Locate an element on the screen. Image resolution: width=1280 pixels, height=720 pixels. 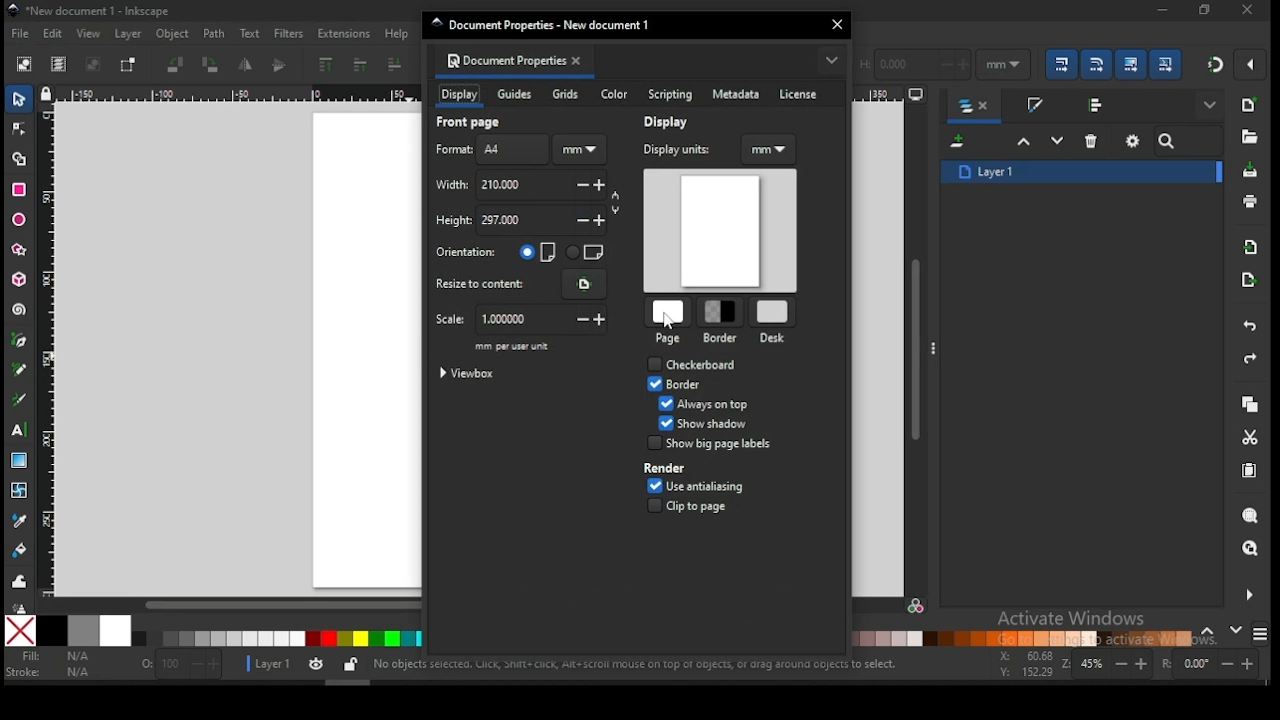
tweak tool is located at coordinates (20, 581).